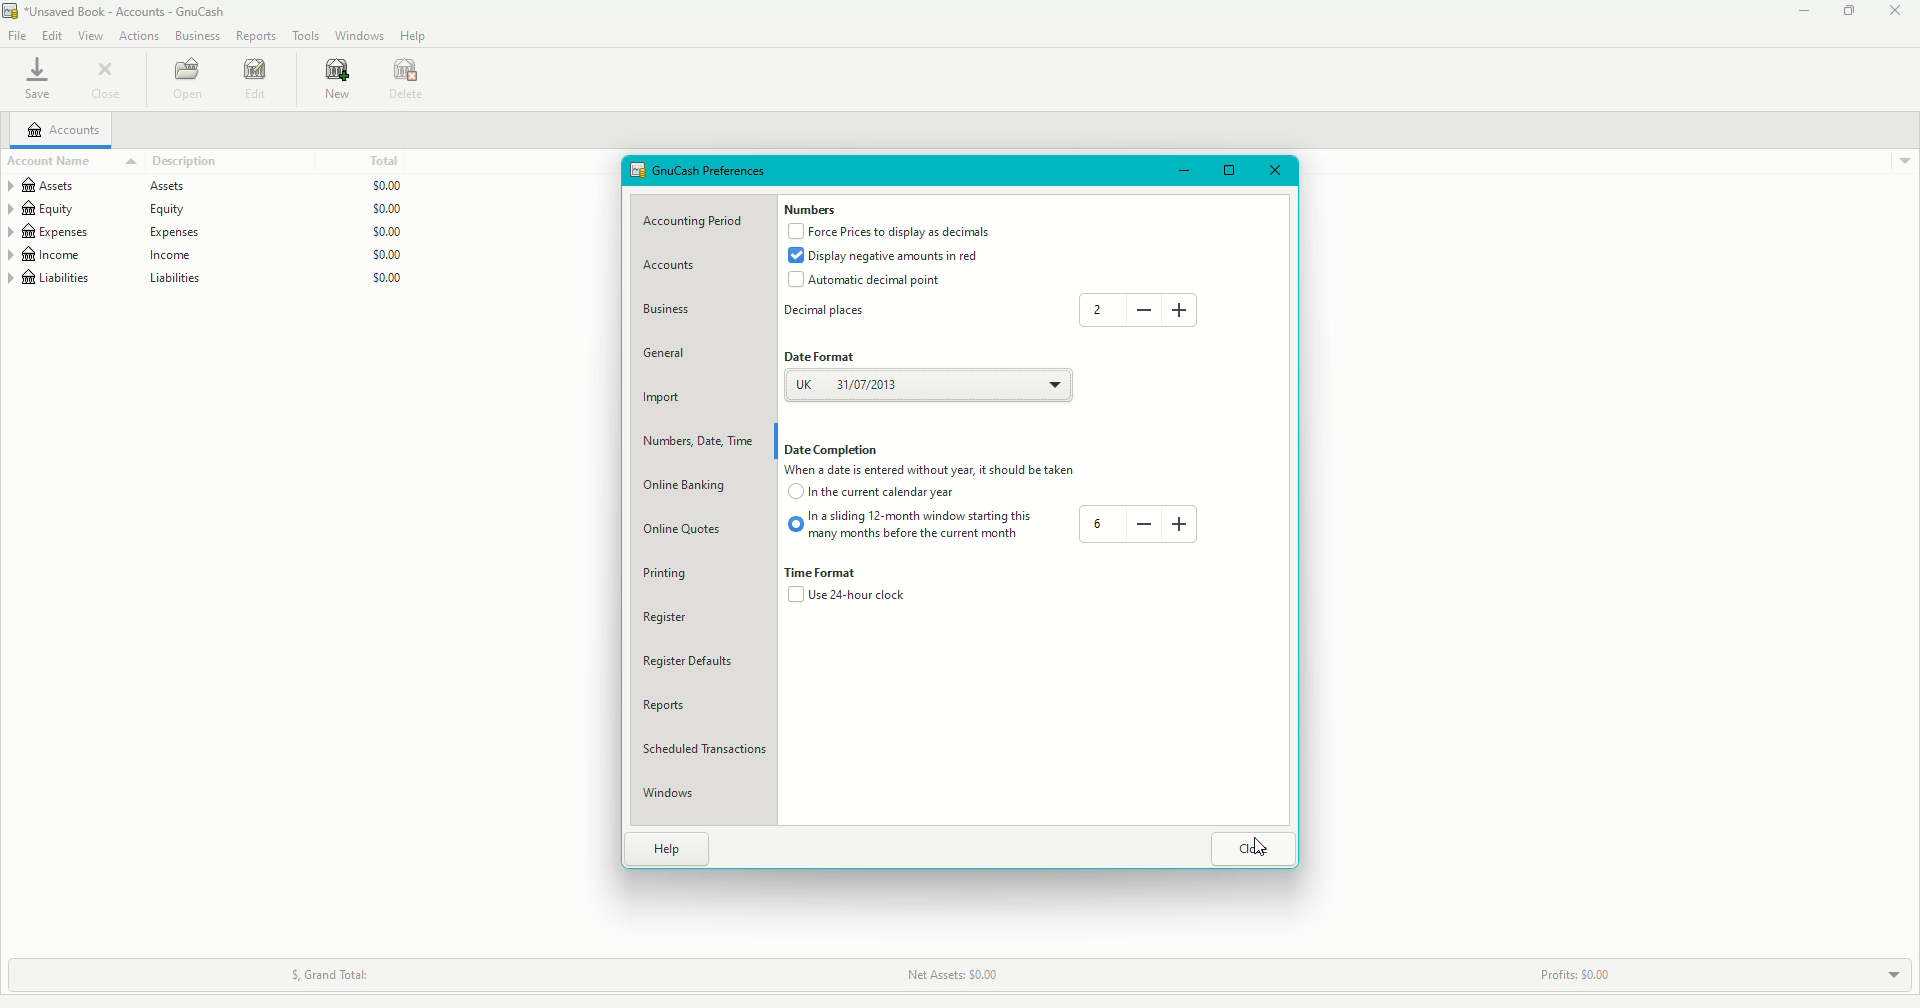 The width and height of the screenshot is (1920, 1008). I want to click on General, so click(673, 353).